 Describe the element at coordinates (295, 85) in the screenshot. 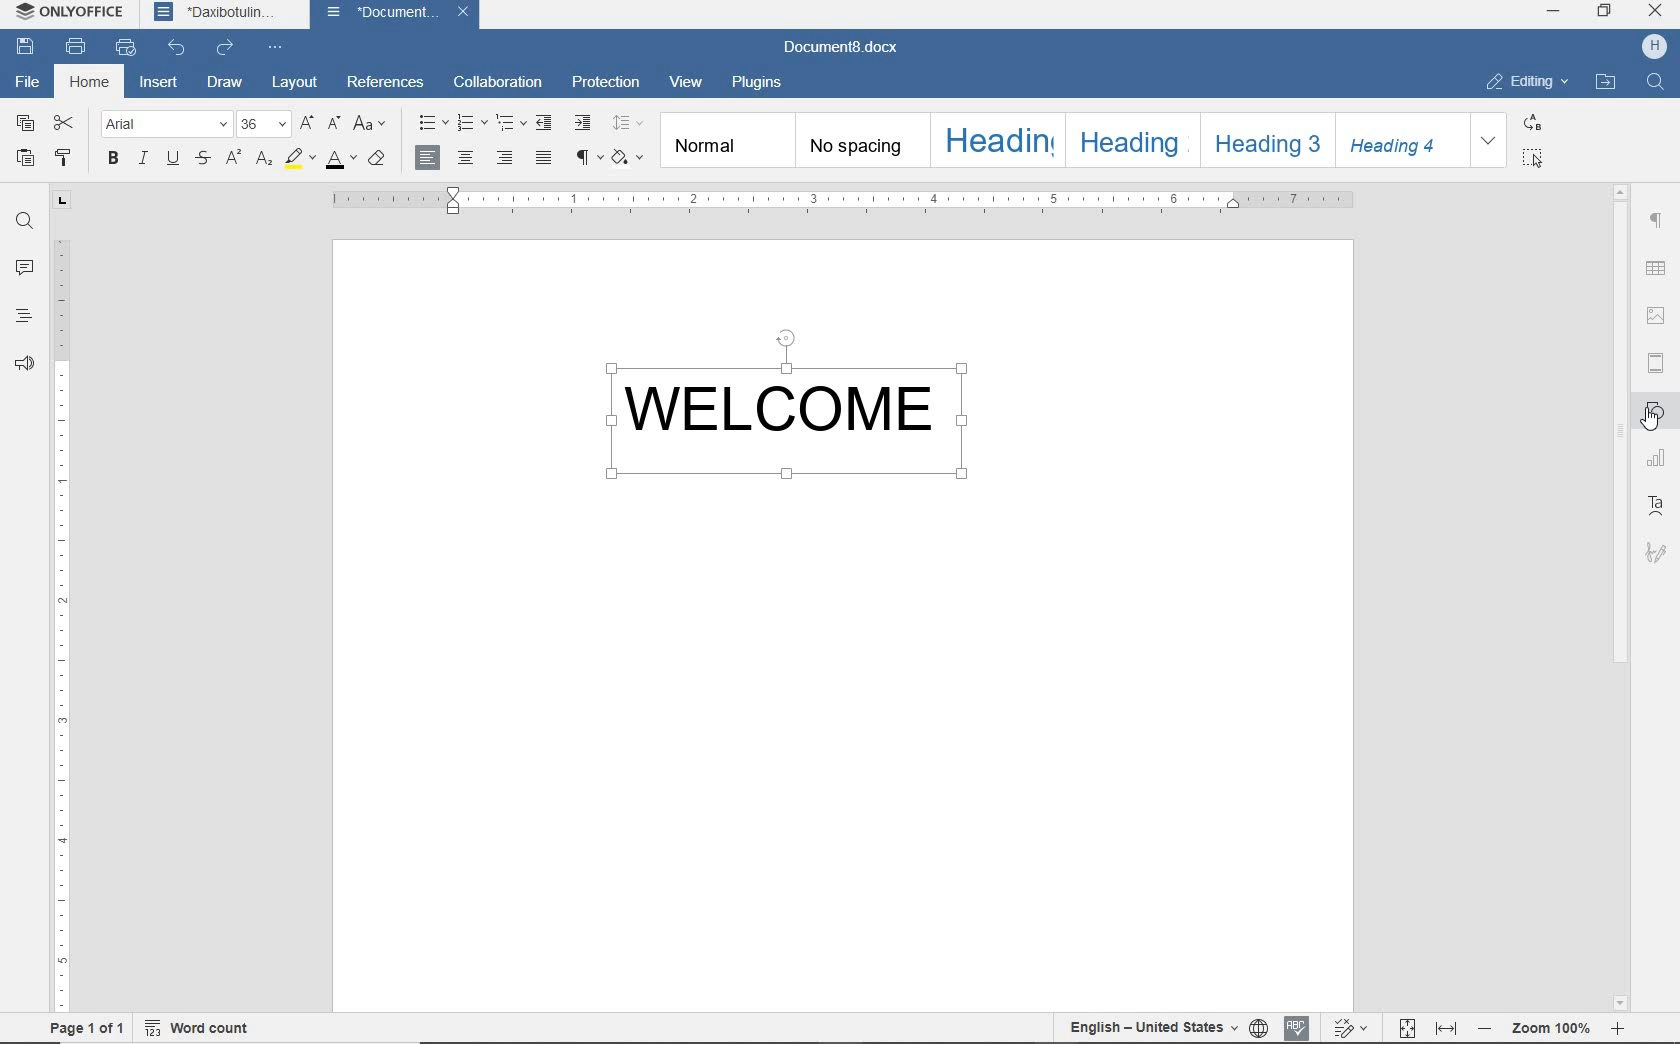

I see `LAYOUT` at that location.